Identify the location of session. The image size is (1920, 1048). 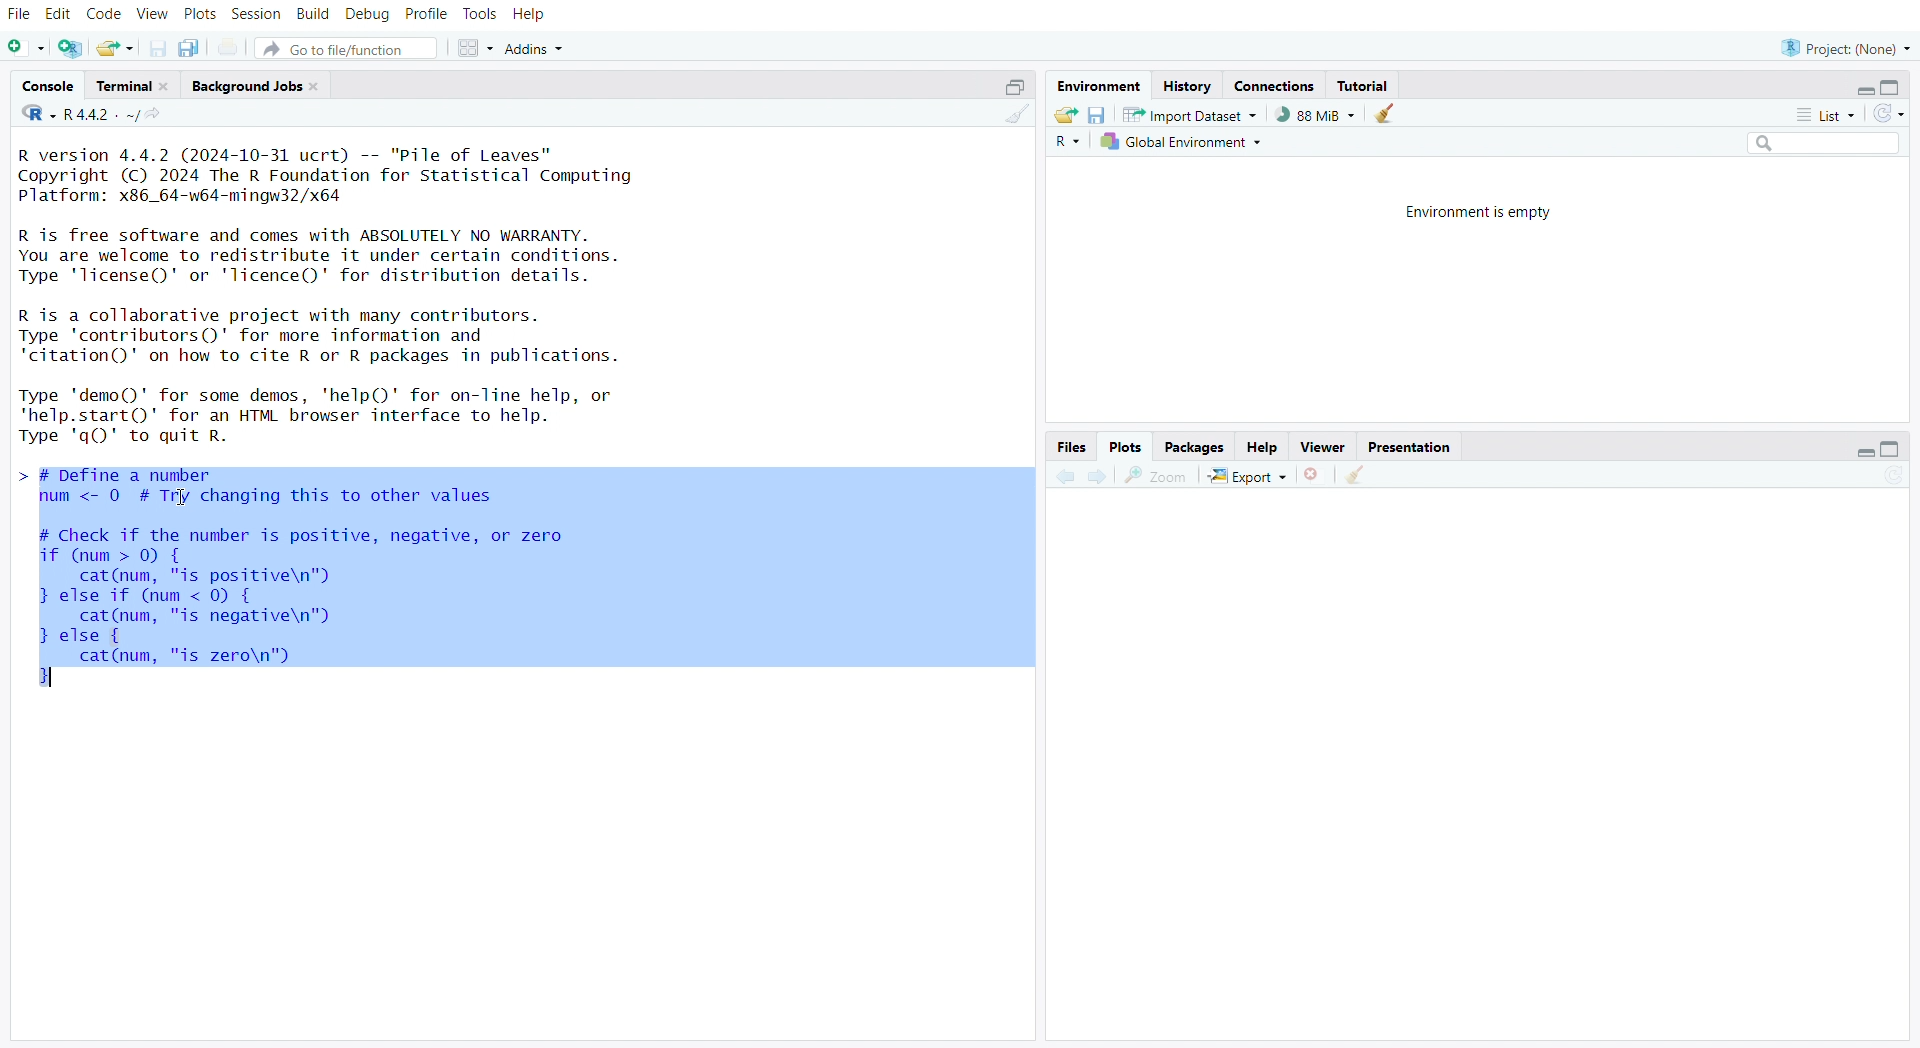
(259, 15).